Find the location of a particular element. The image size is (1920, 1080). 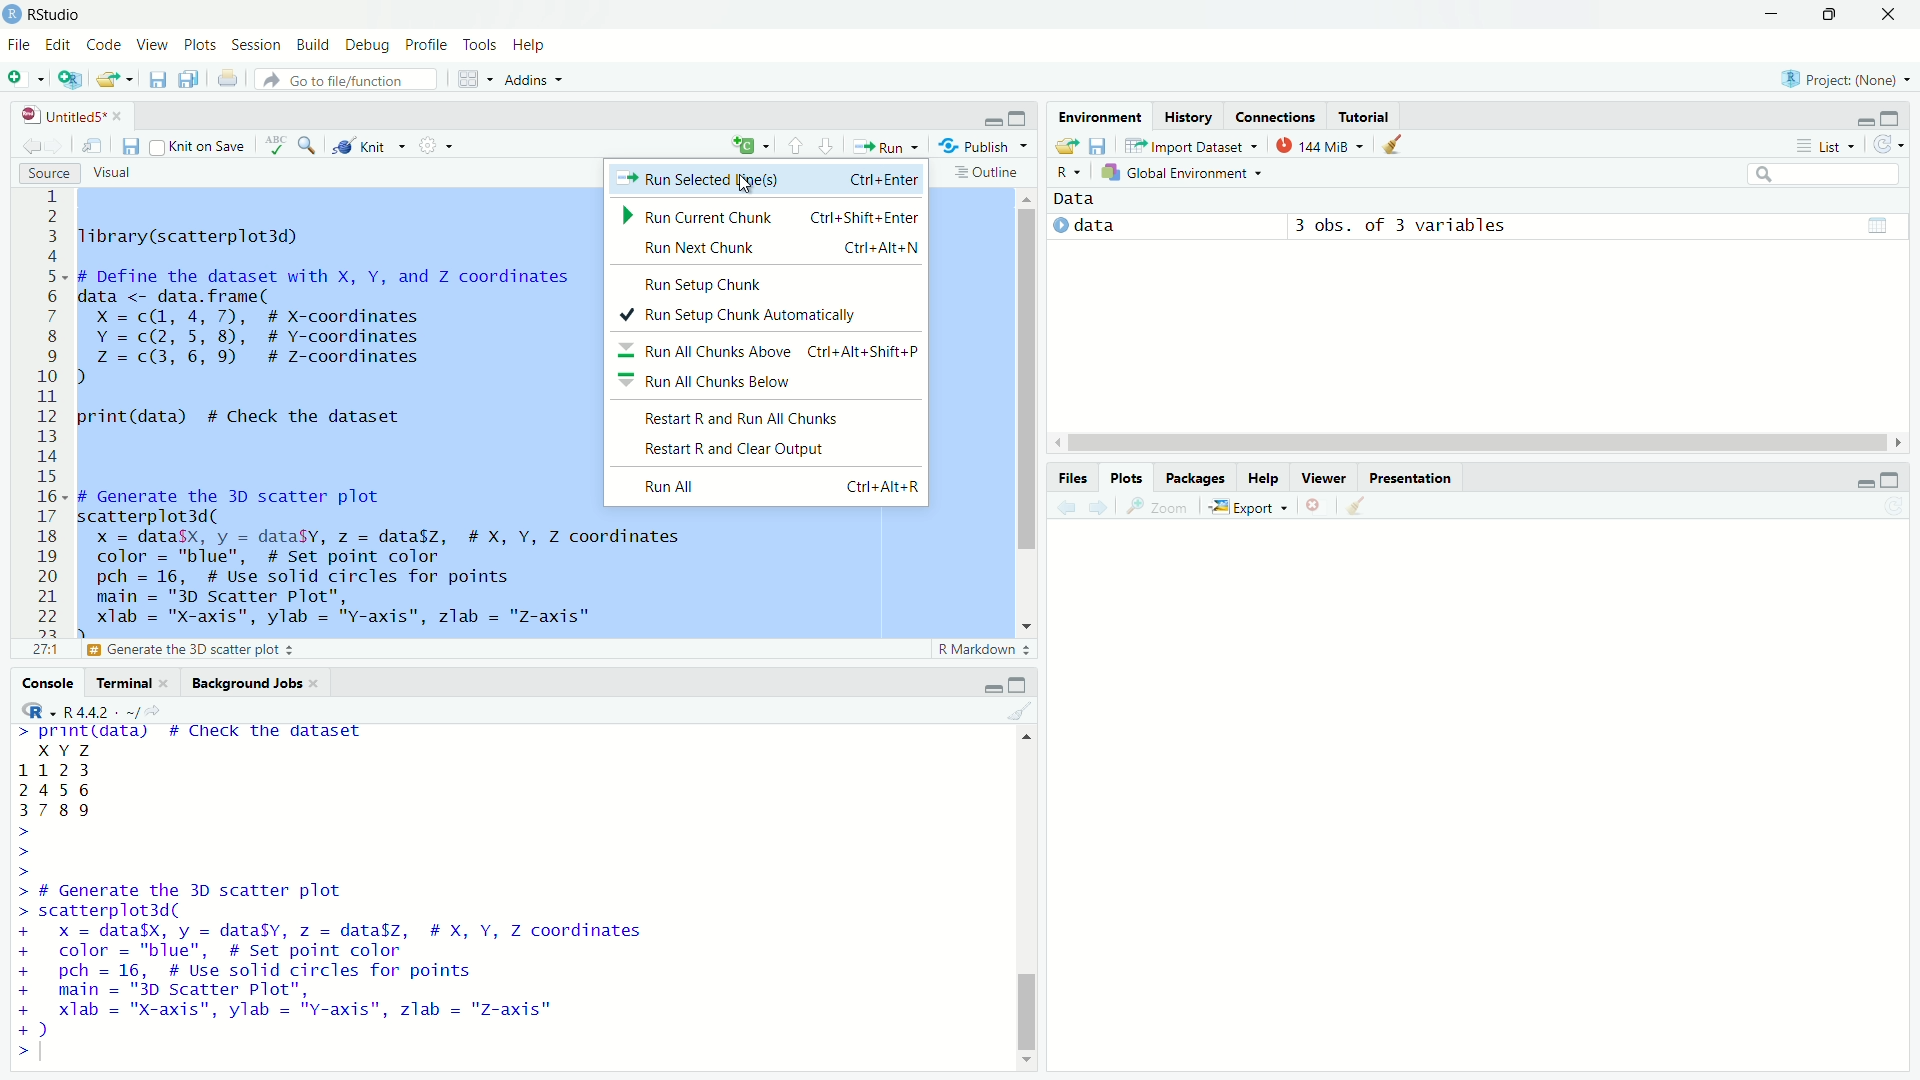

outline is located at coordinates (990, 172).